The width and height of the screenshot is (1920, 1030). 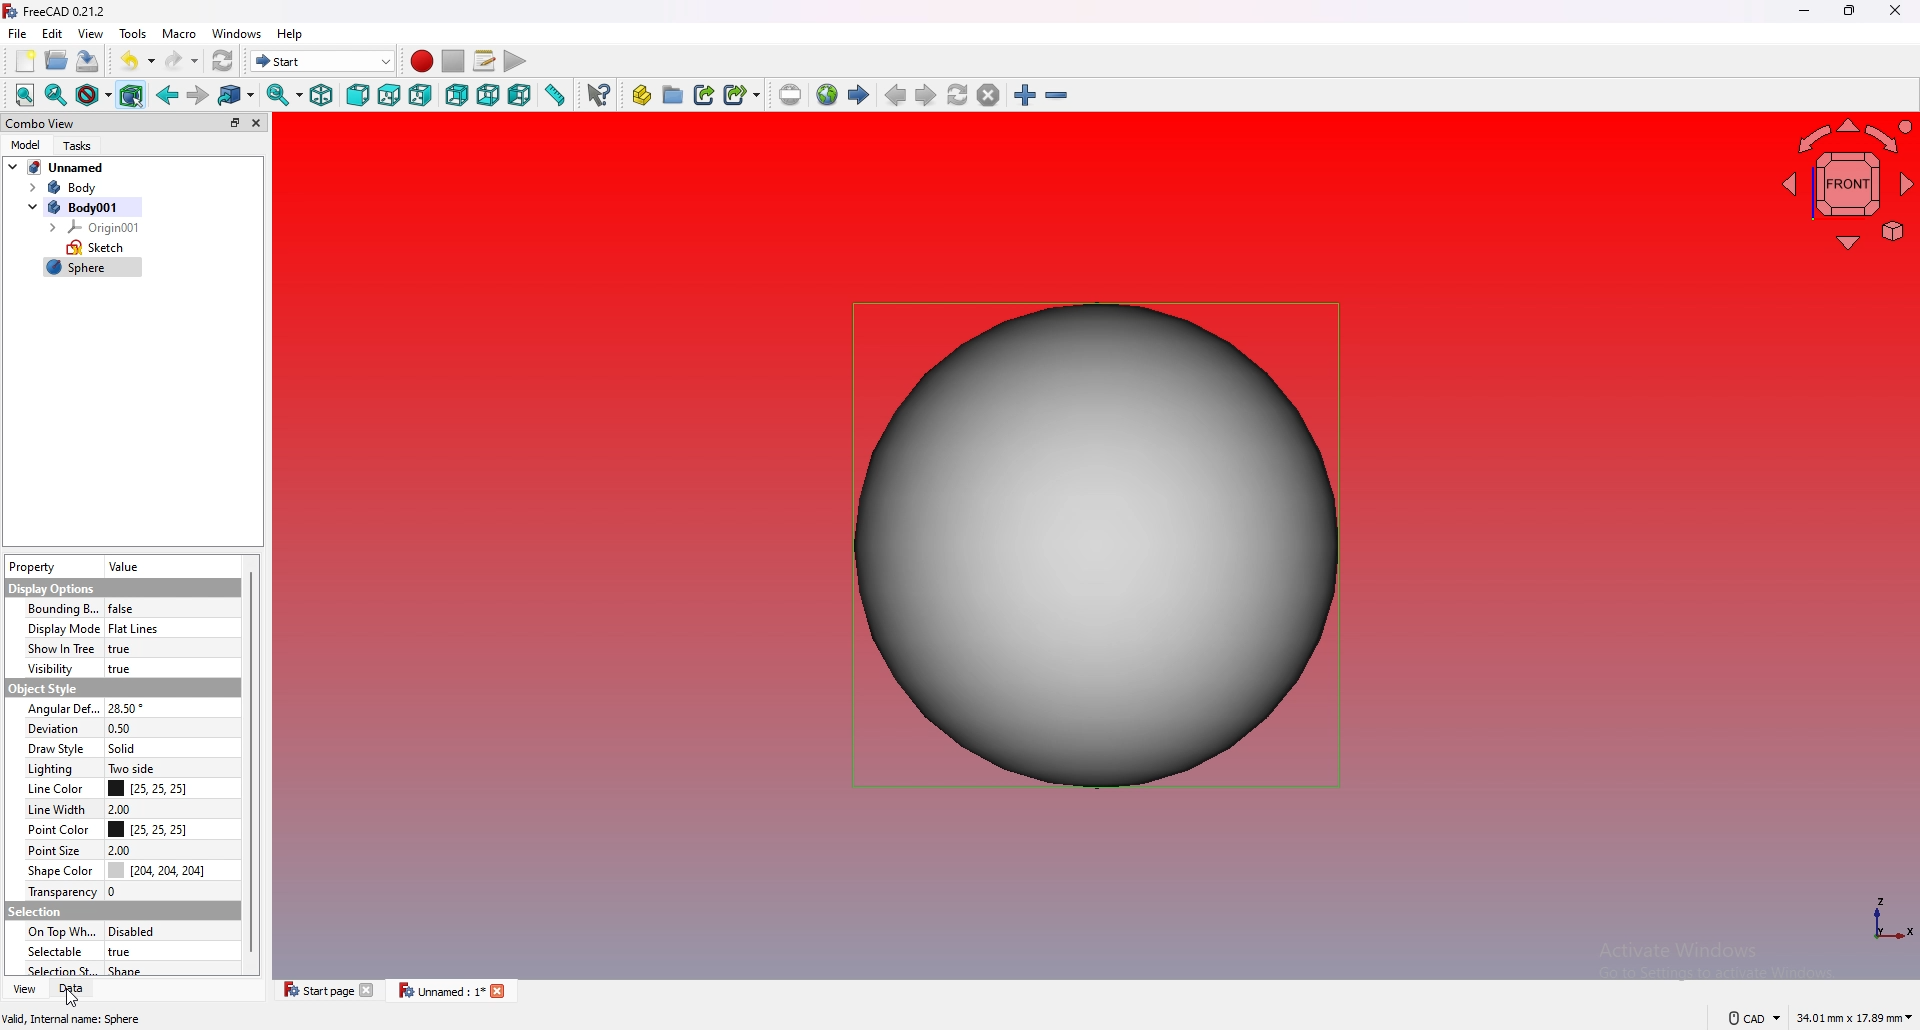 I want to click on navigating cube, so click(x=1844, y=182).